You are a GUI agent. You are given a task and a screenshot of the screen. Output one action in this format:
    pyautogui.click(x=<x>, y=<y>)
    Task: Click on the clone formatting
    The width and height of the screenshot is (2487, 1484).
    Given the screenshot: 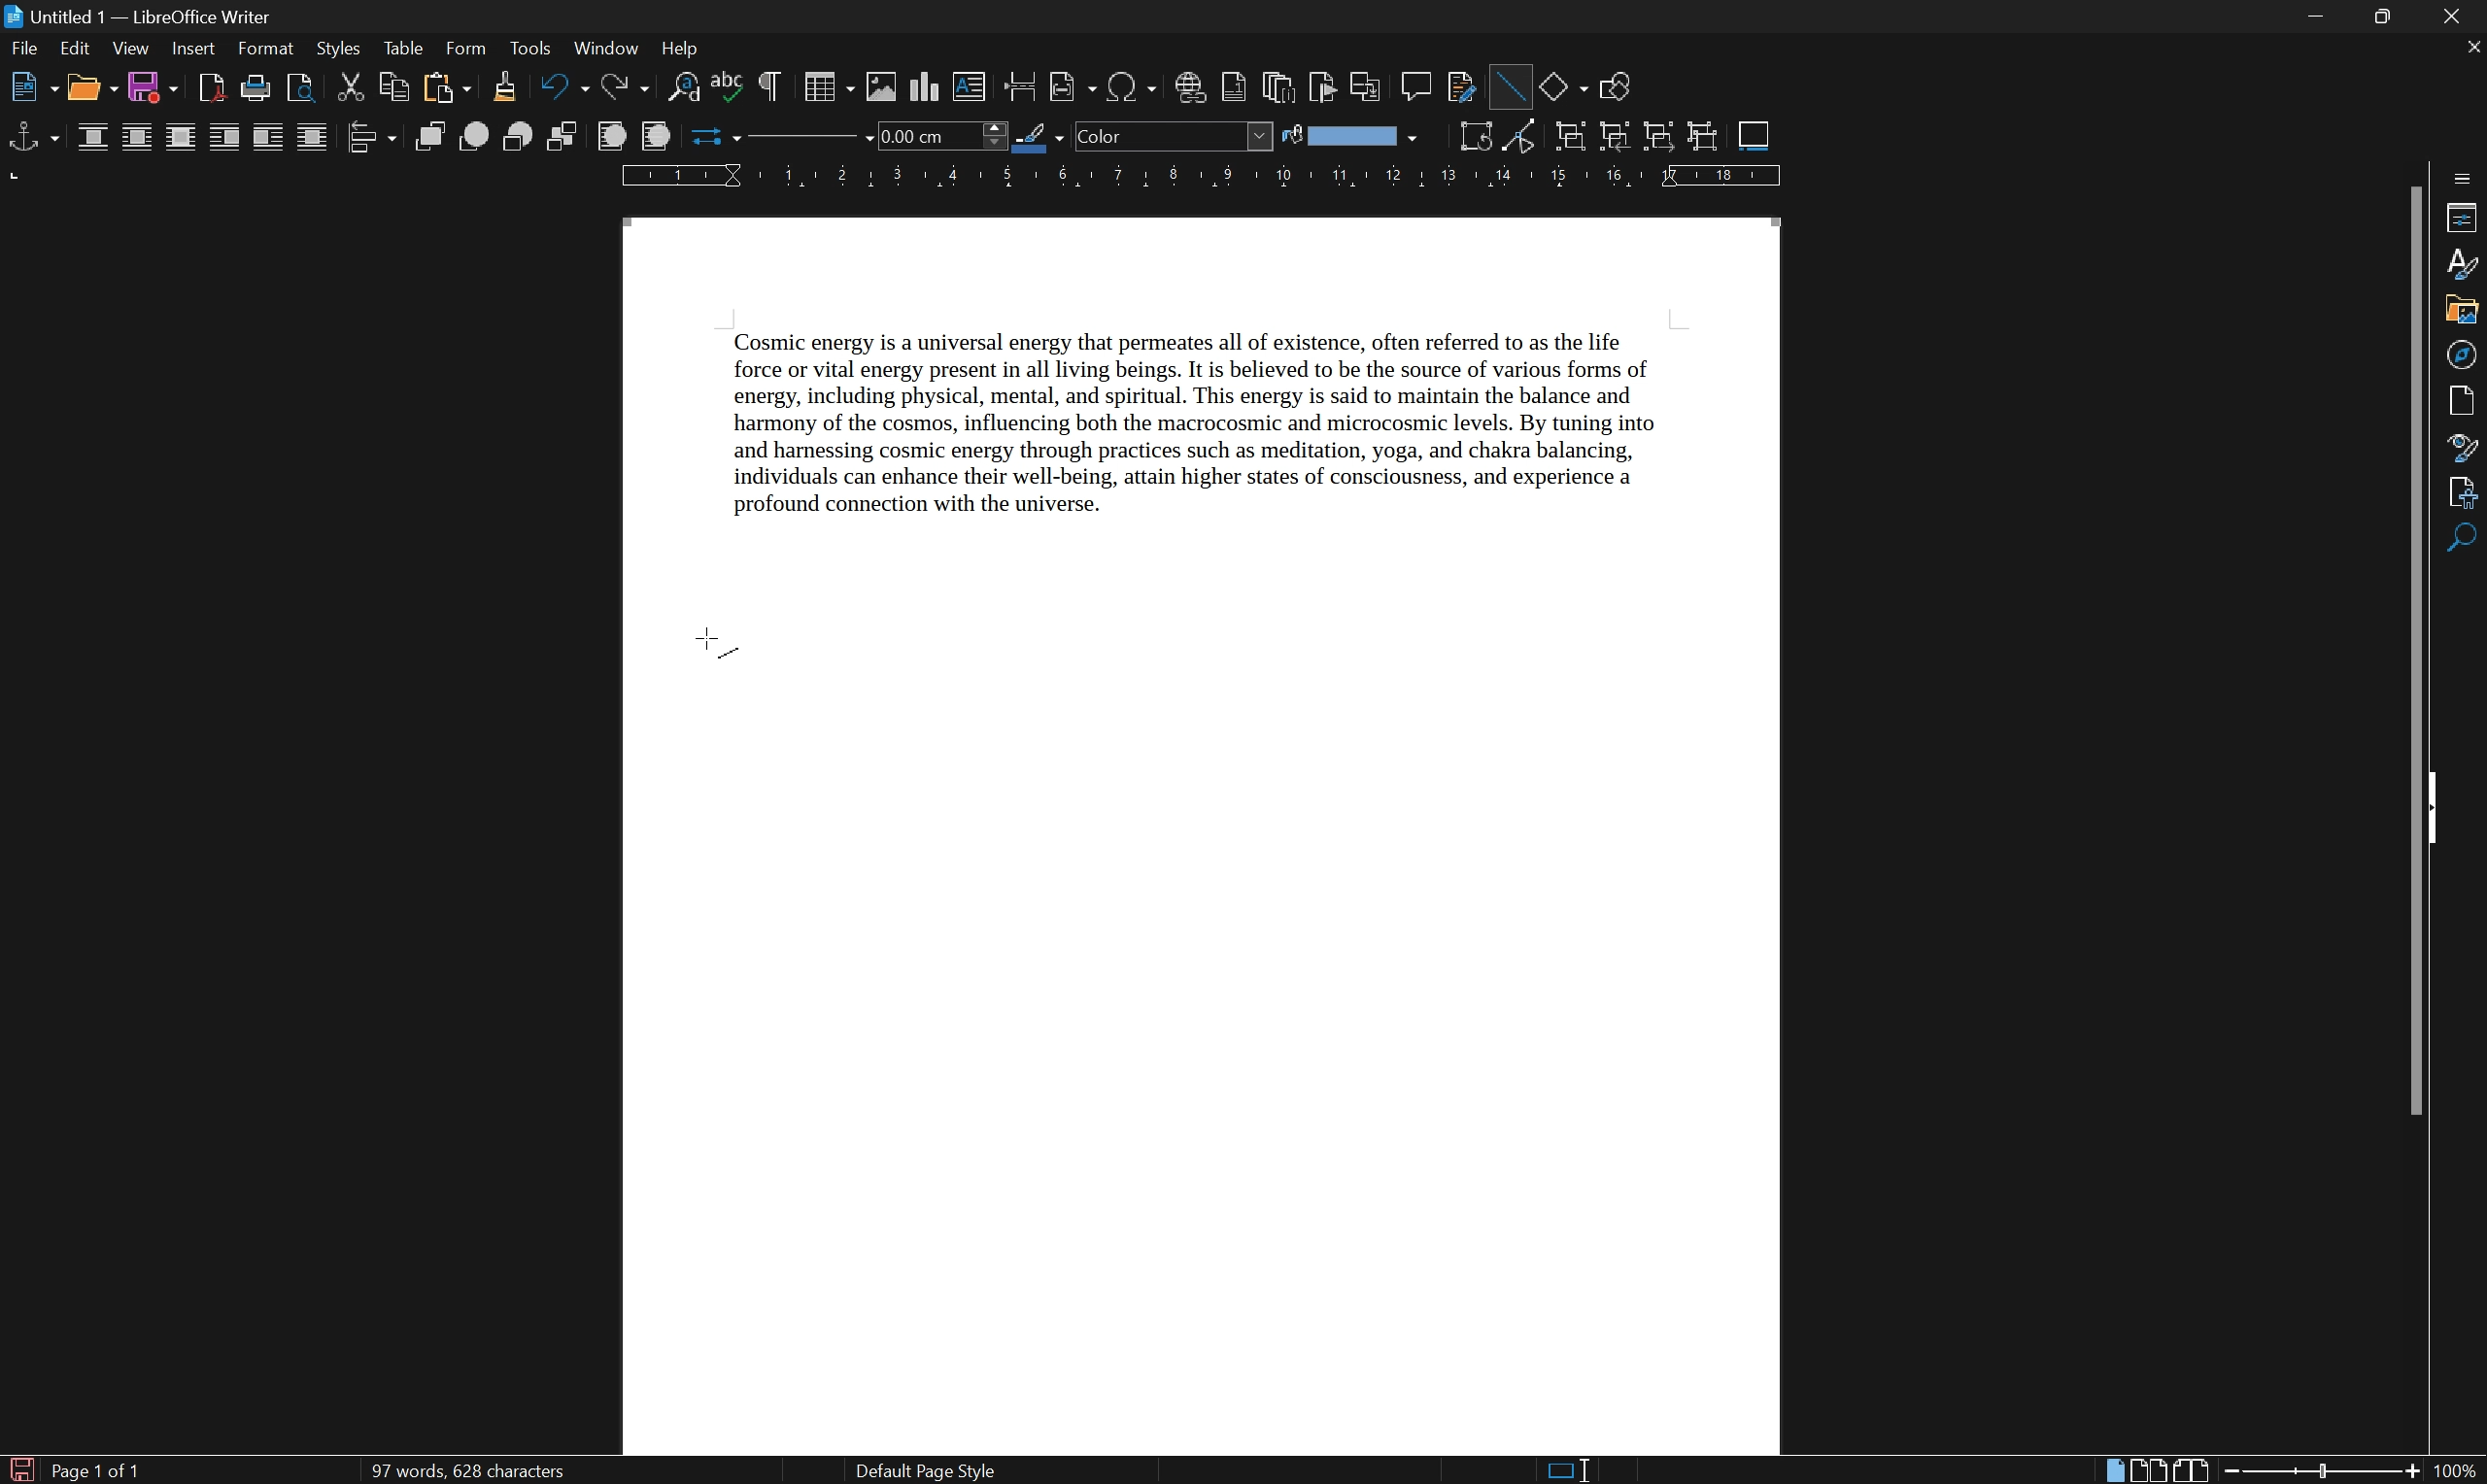 What is the action you would take?
    pyautogui.click(x=504, y=87)
    